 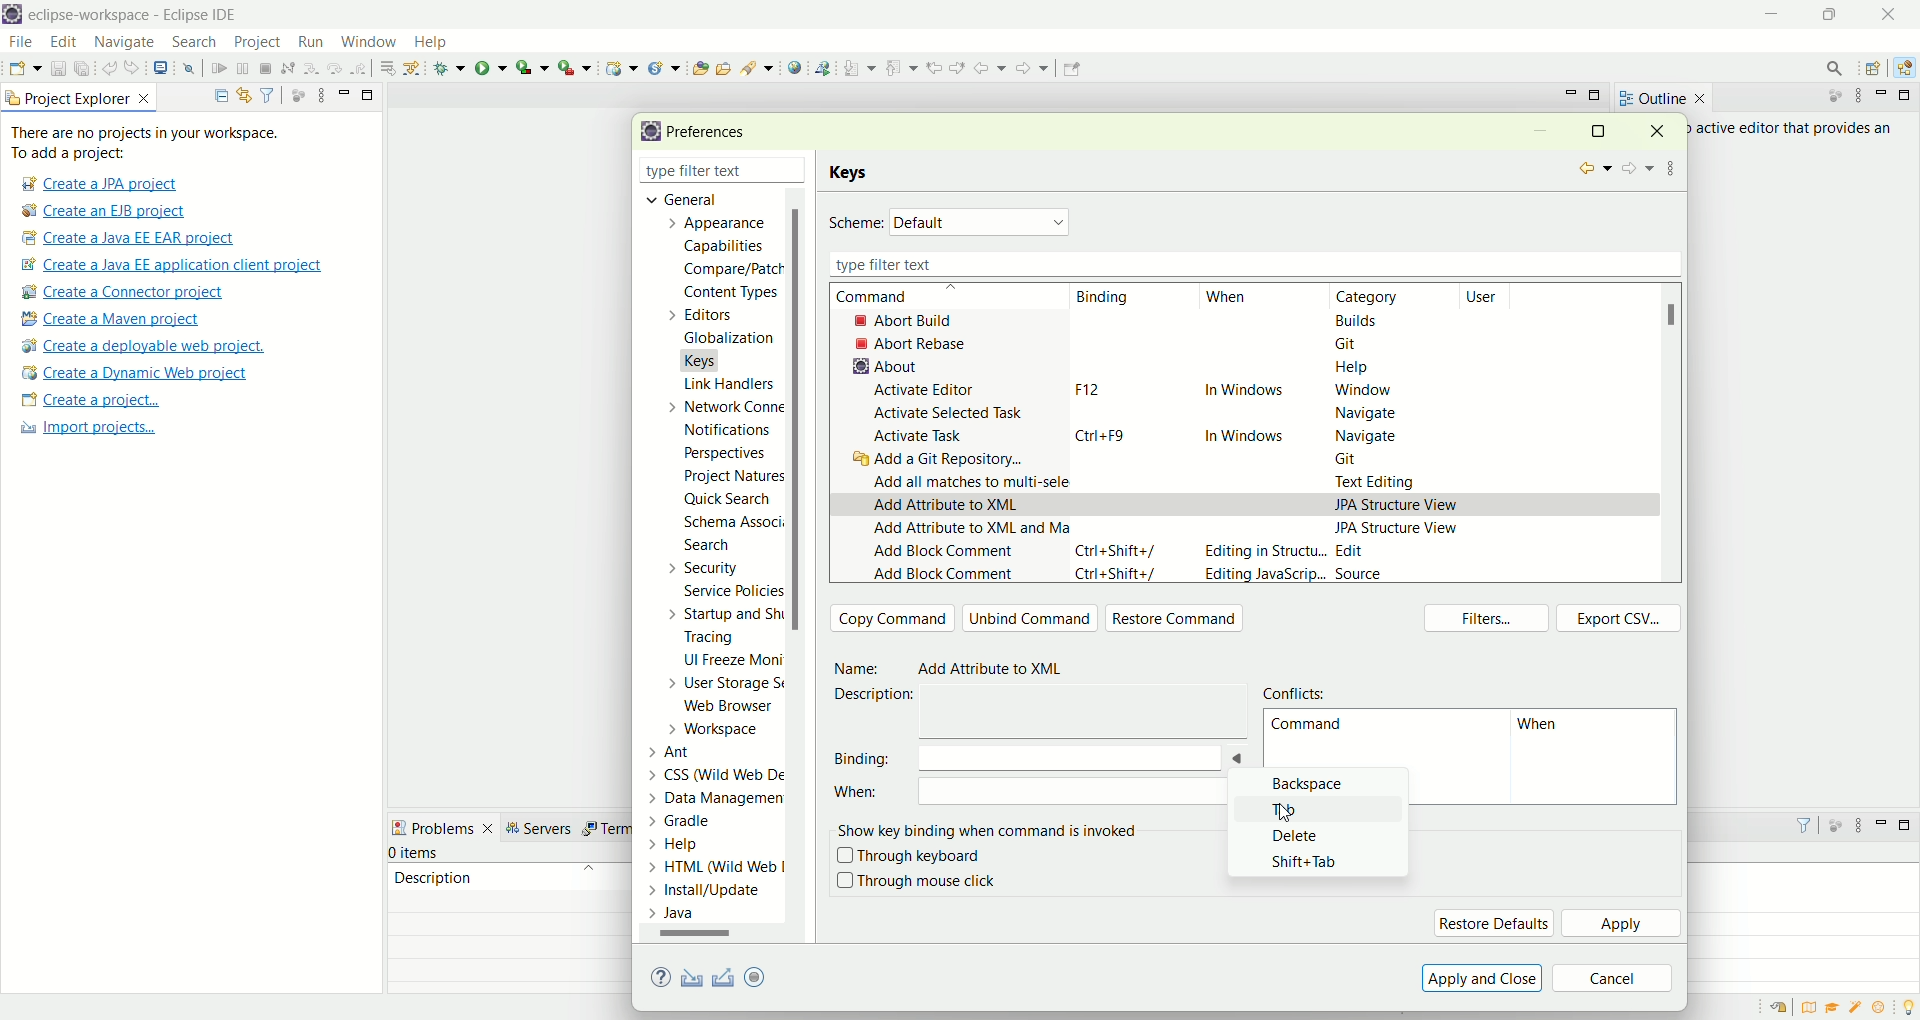 I want to click on Add Attribute to XML, so click(x=1000, y=670).